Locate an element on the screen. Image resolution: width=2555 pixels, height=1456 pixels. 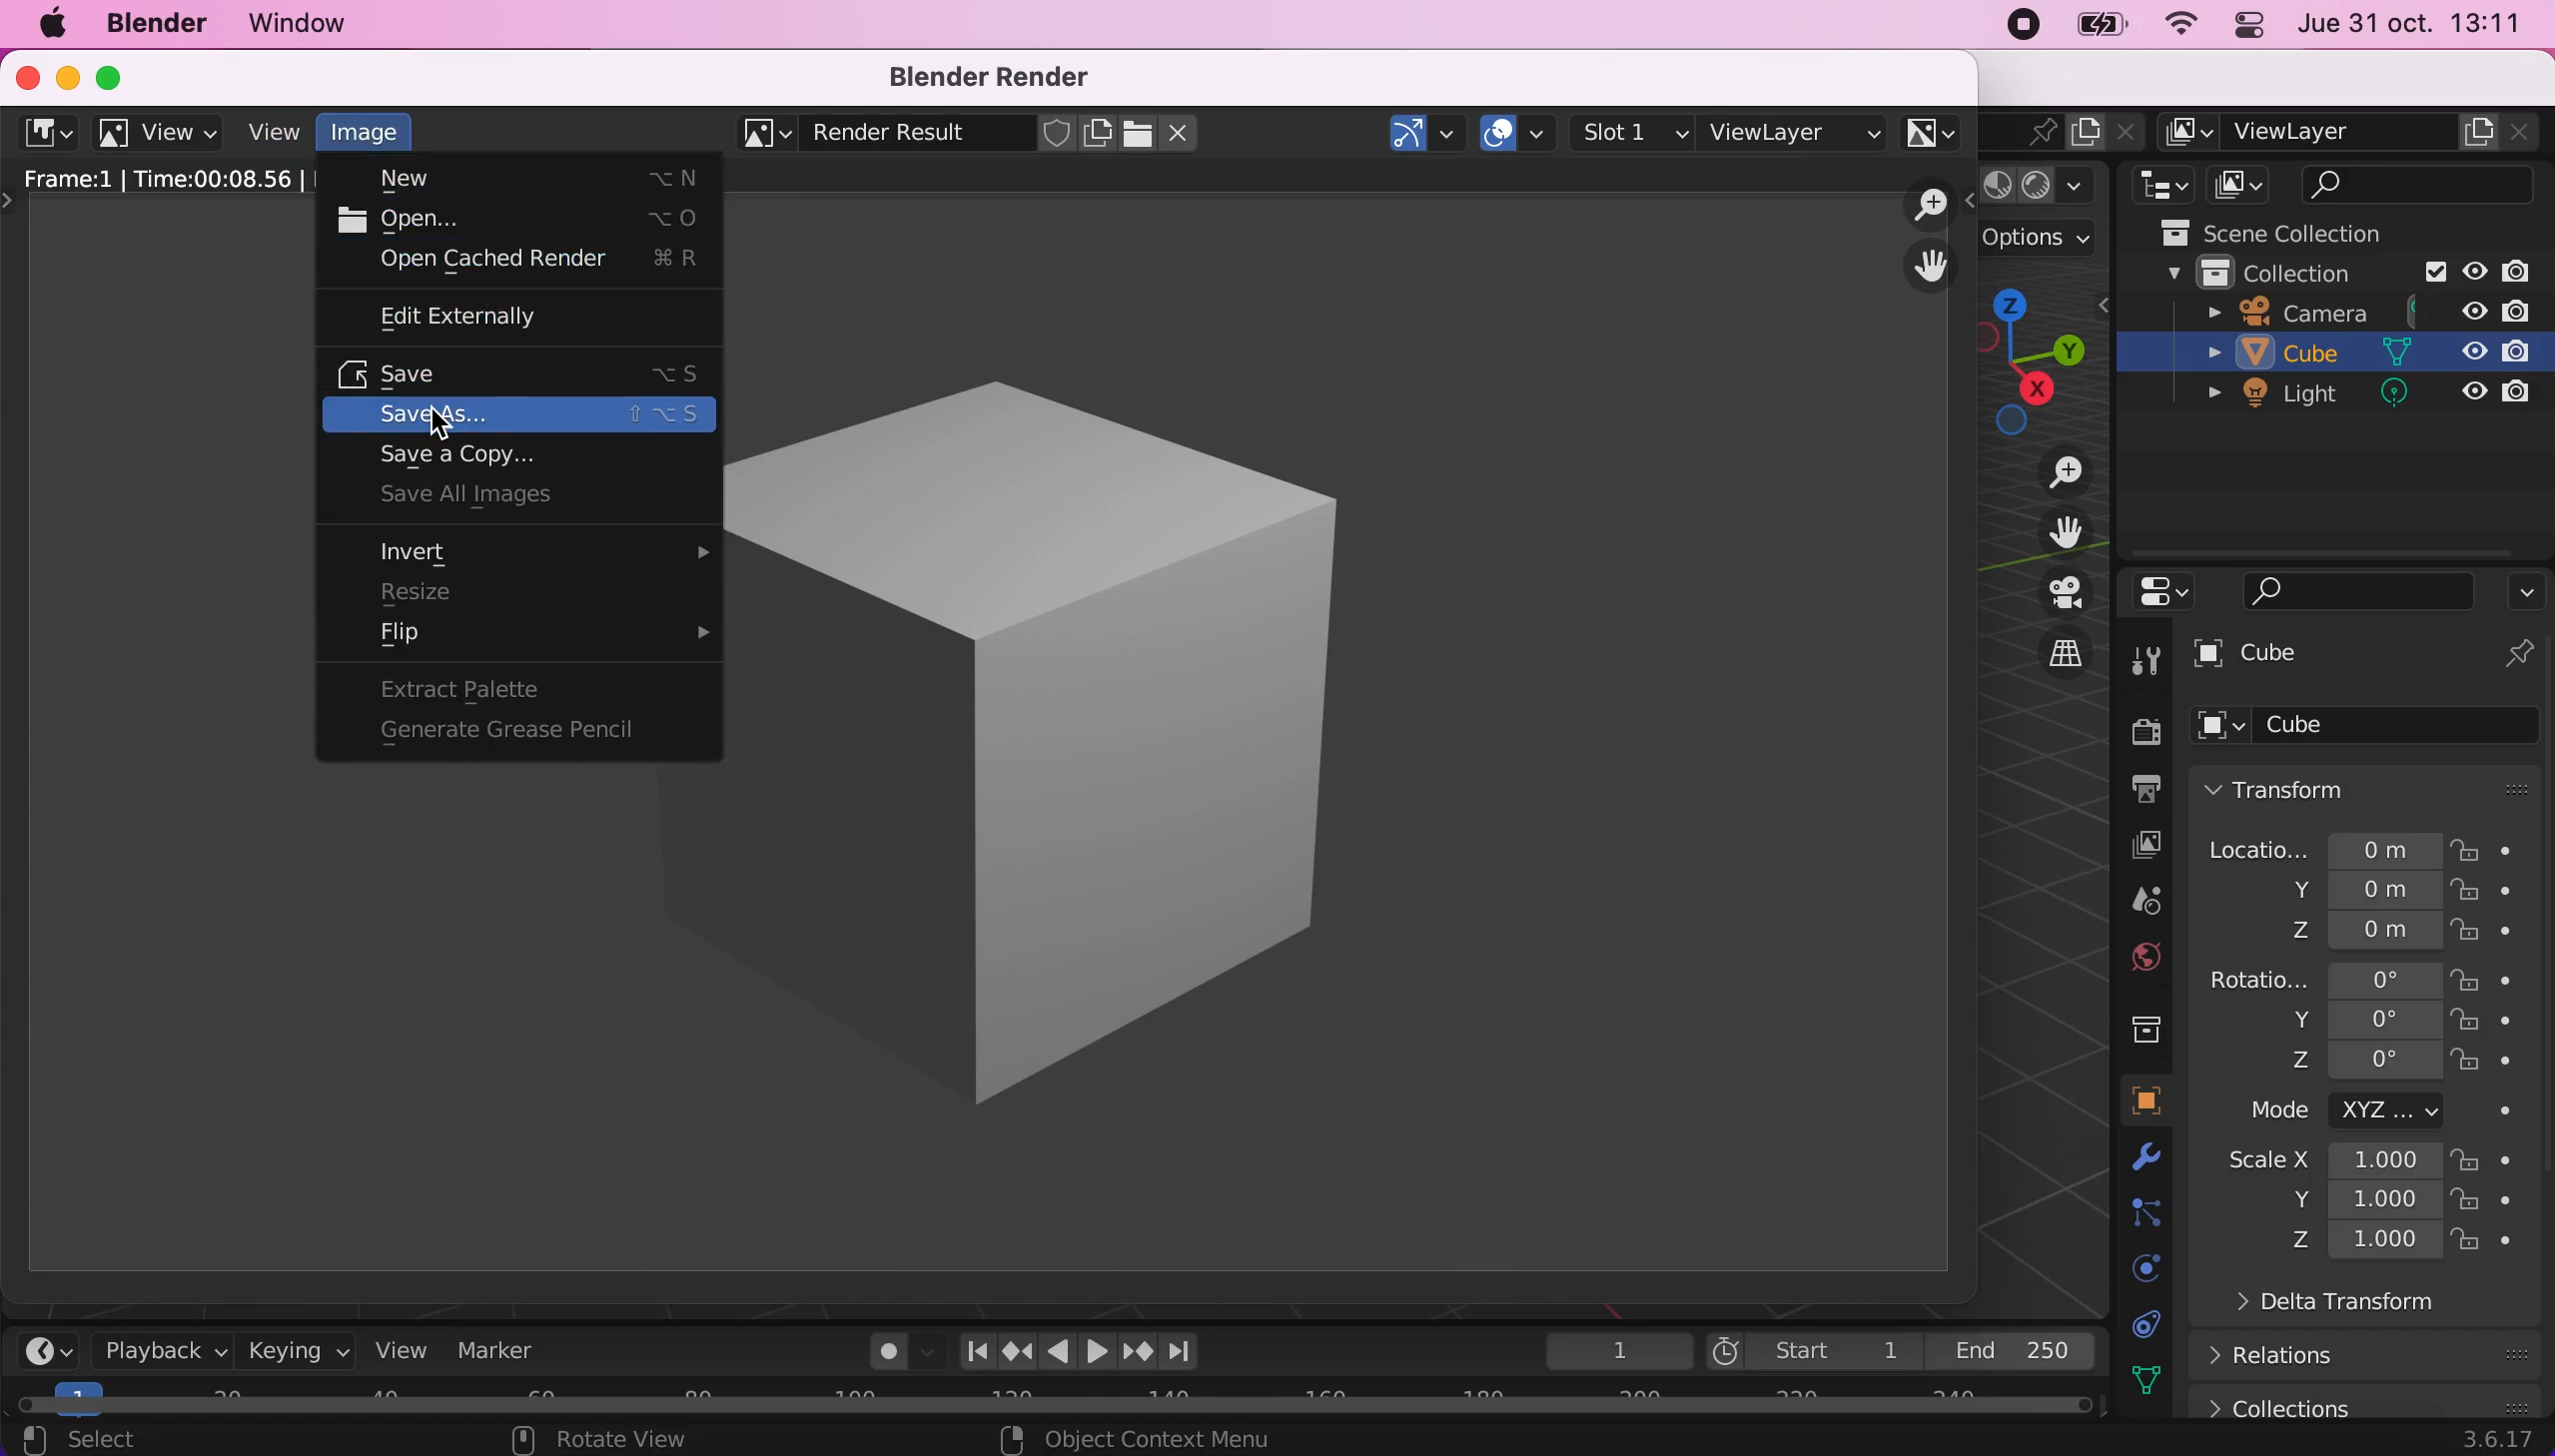
show overlays is located at coordinates (1519, 129).